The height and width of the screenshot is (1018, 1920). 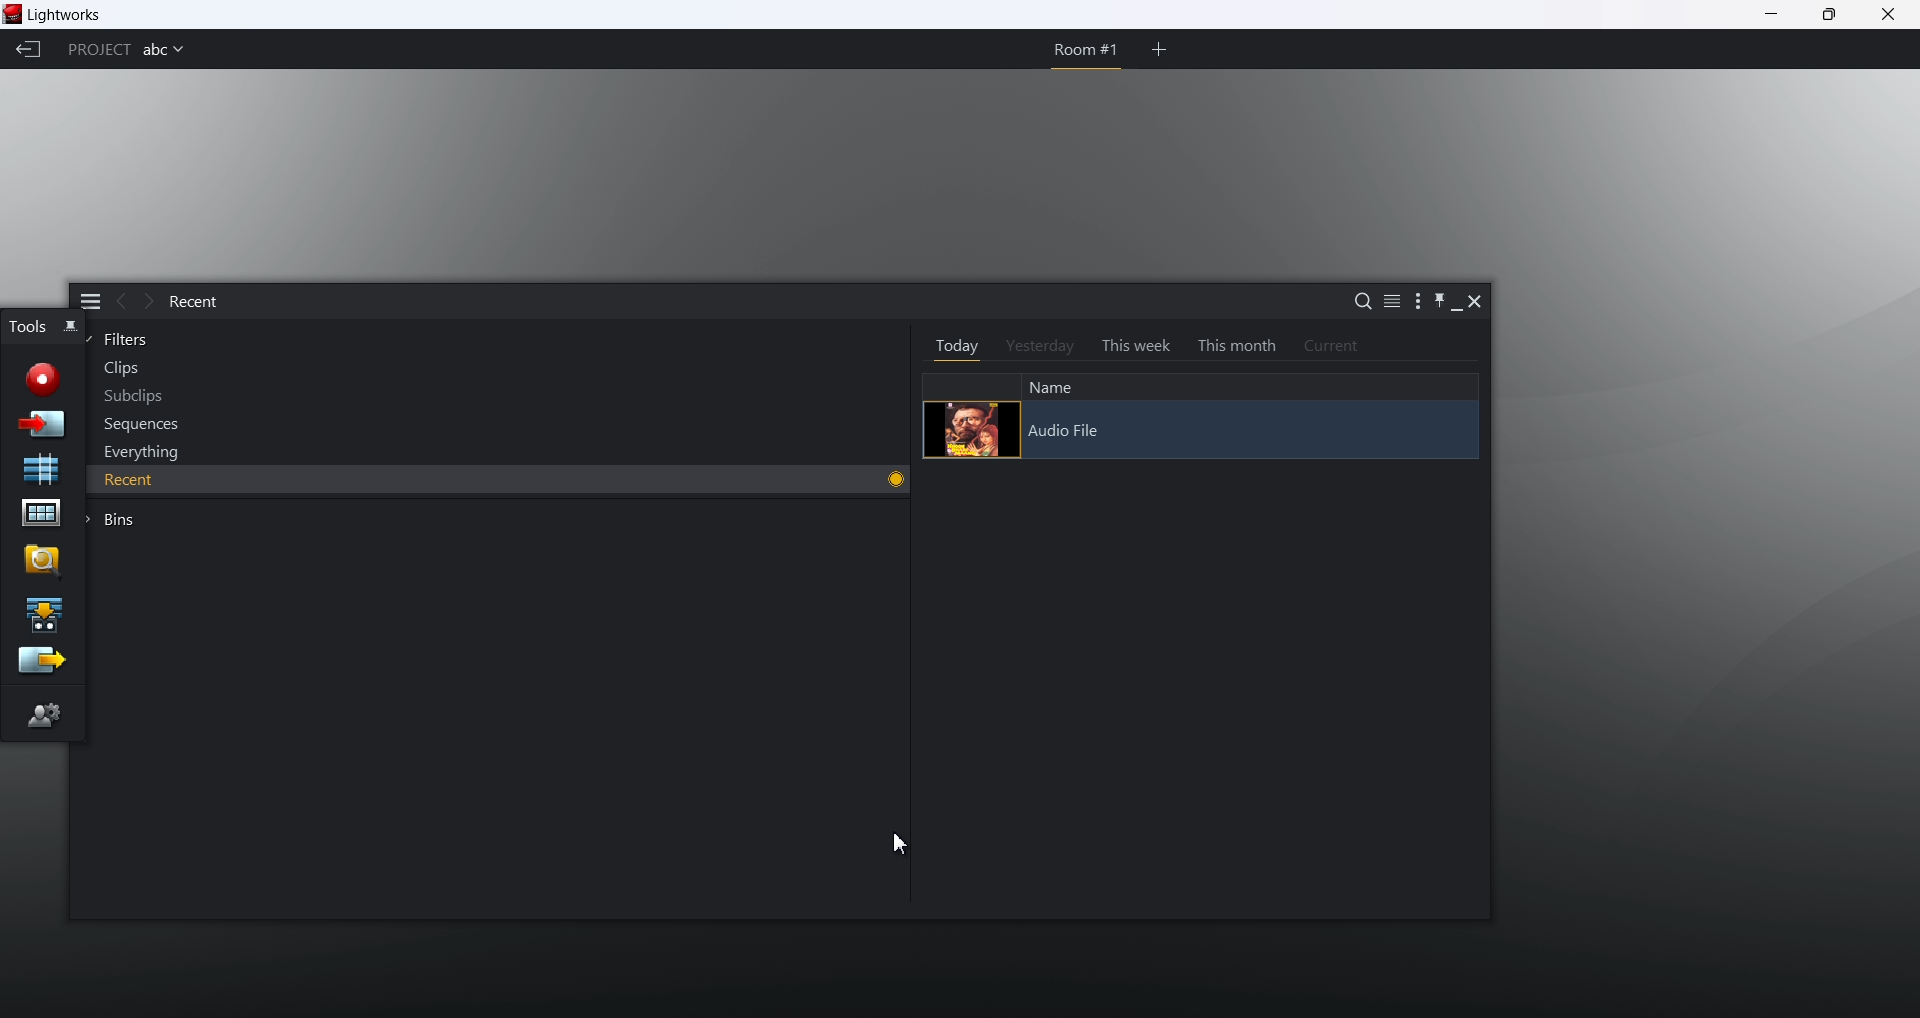 I want to click on pin/unpin, so click(x=72, y=330).